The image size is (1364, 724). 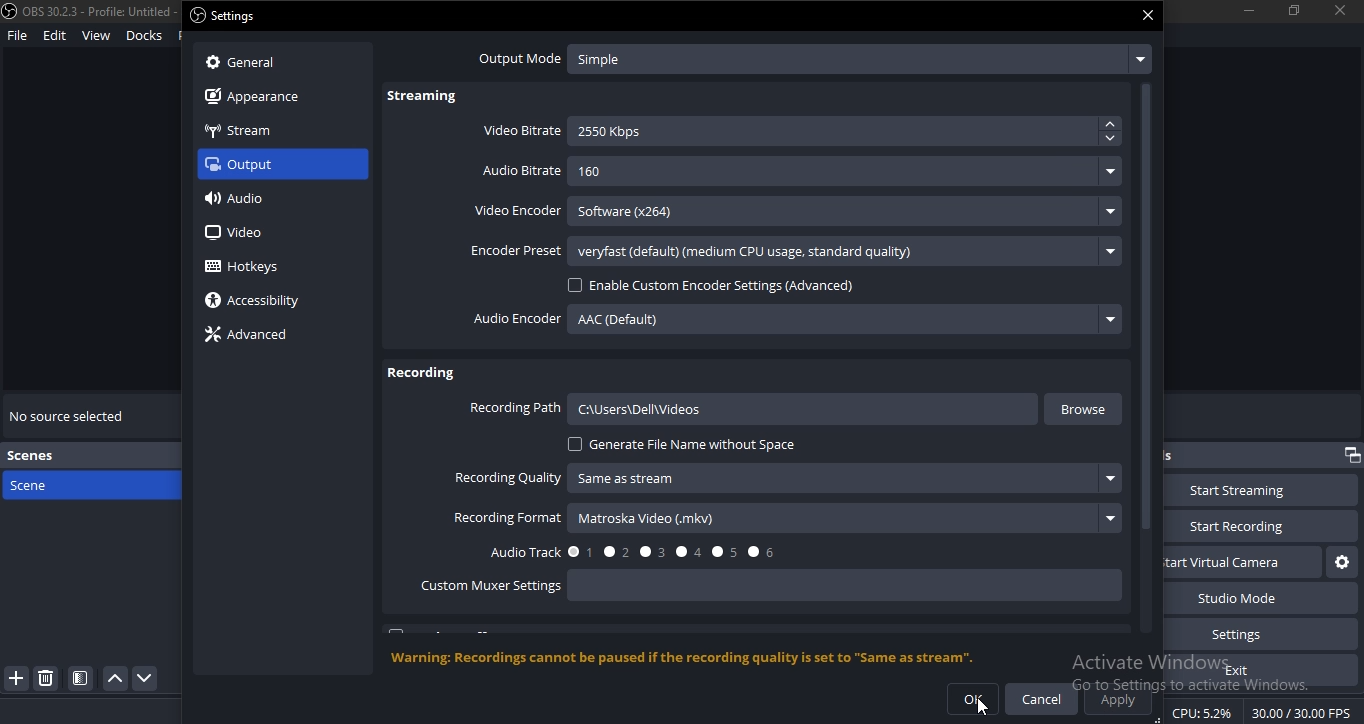 I want to click on minimize, so click(x=1248, y=10).